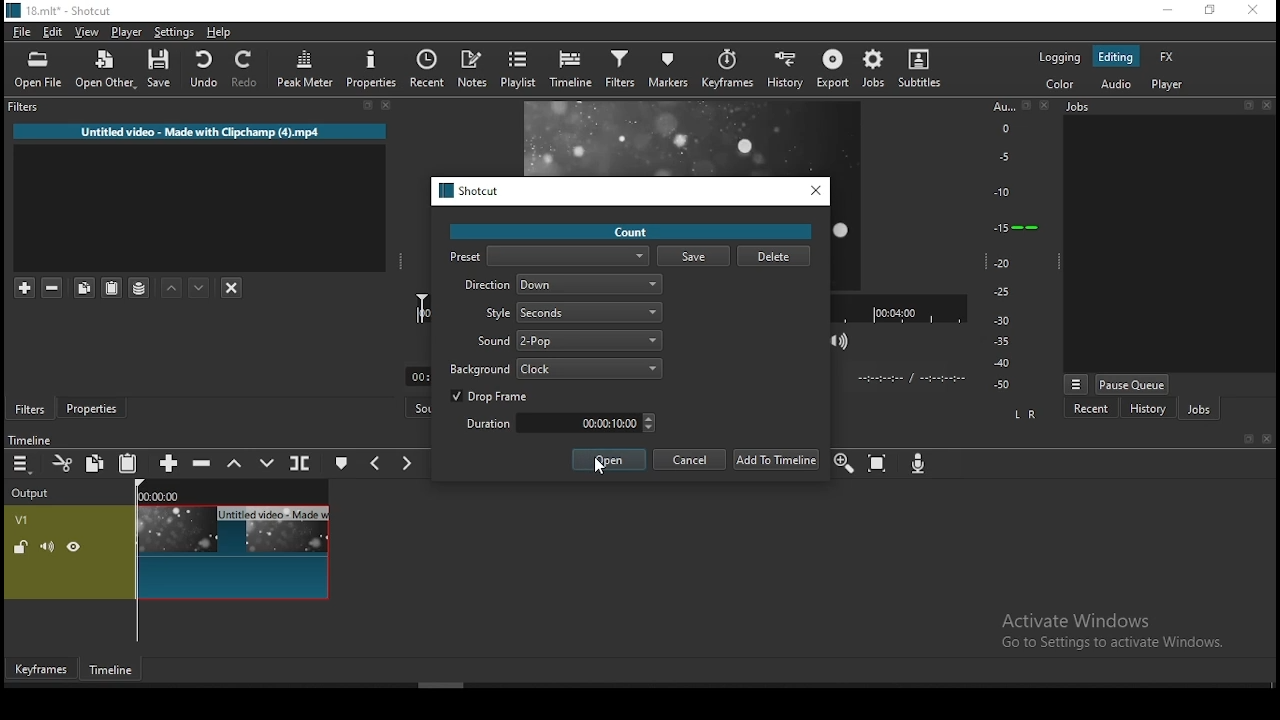  I want to click on Jobs, so click(1165, 108).